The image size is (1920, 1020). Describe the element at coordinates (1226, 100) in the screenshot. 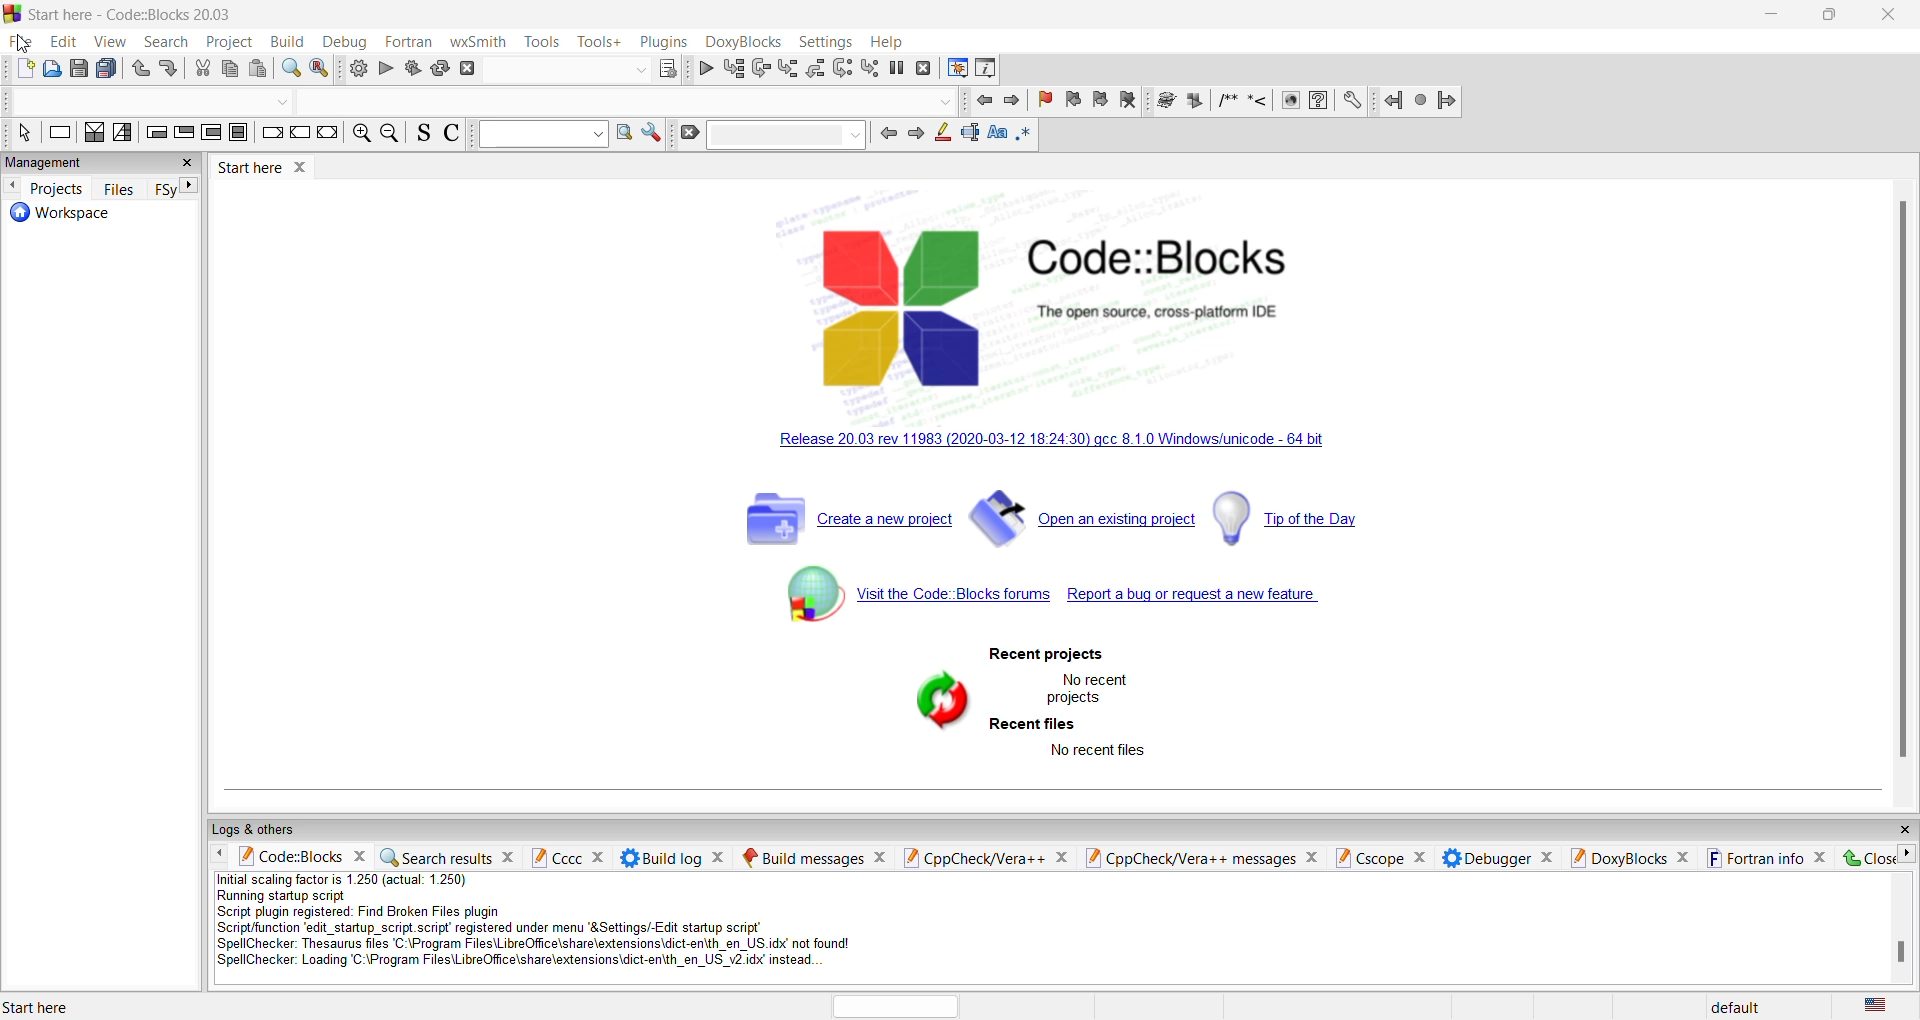

I see `comments` at that location.